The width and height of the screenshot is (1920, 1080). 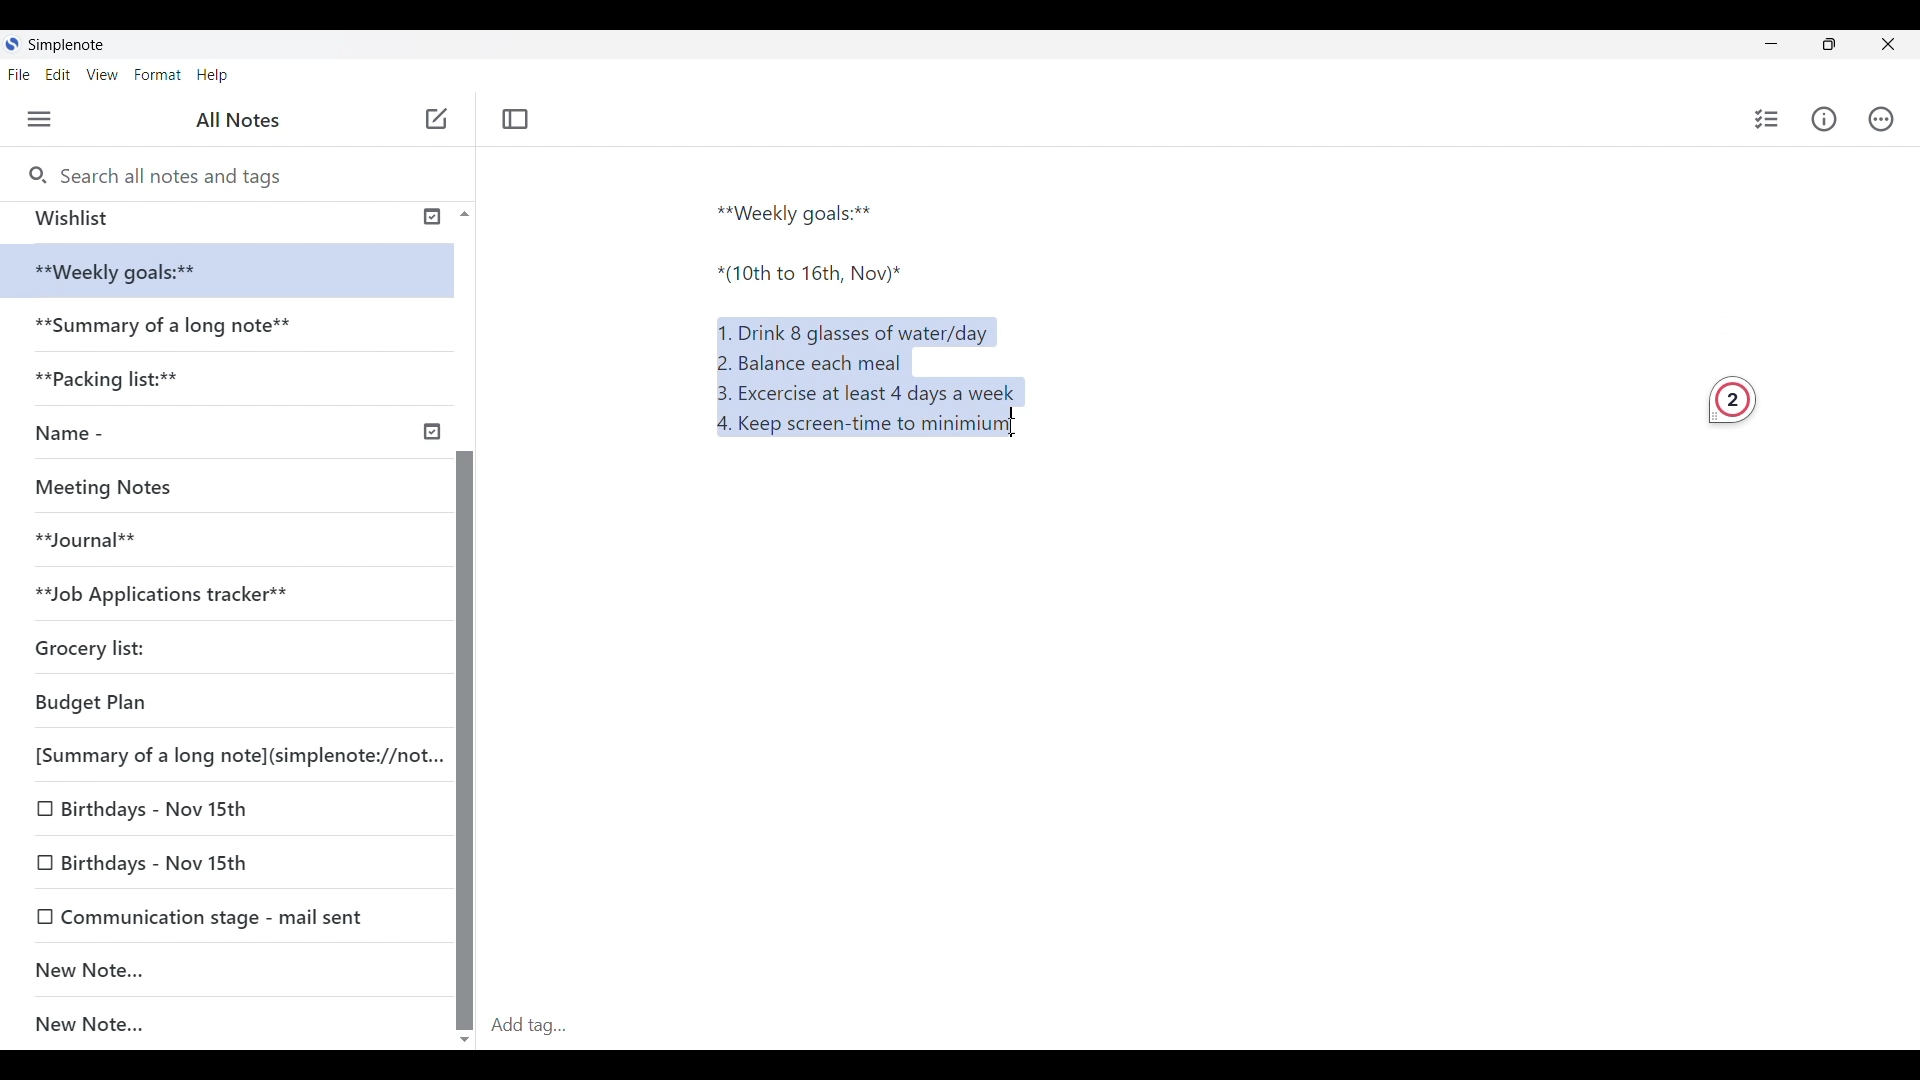 What do you see at coordinates (459, 213) in the screenshot?
I see `Scroll up button` at bounding box center [459, 213].